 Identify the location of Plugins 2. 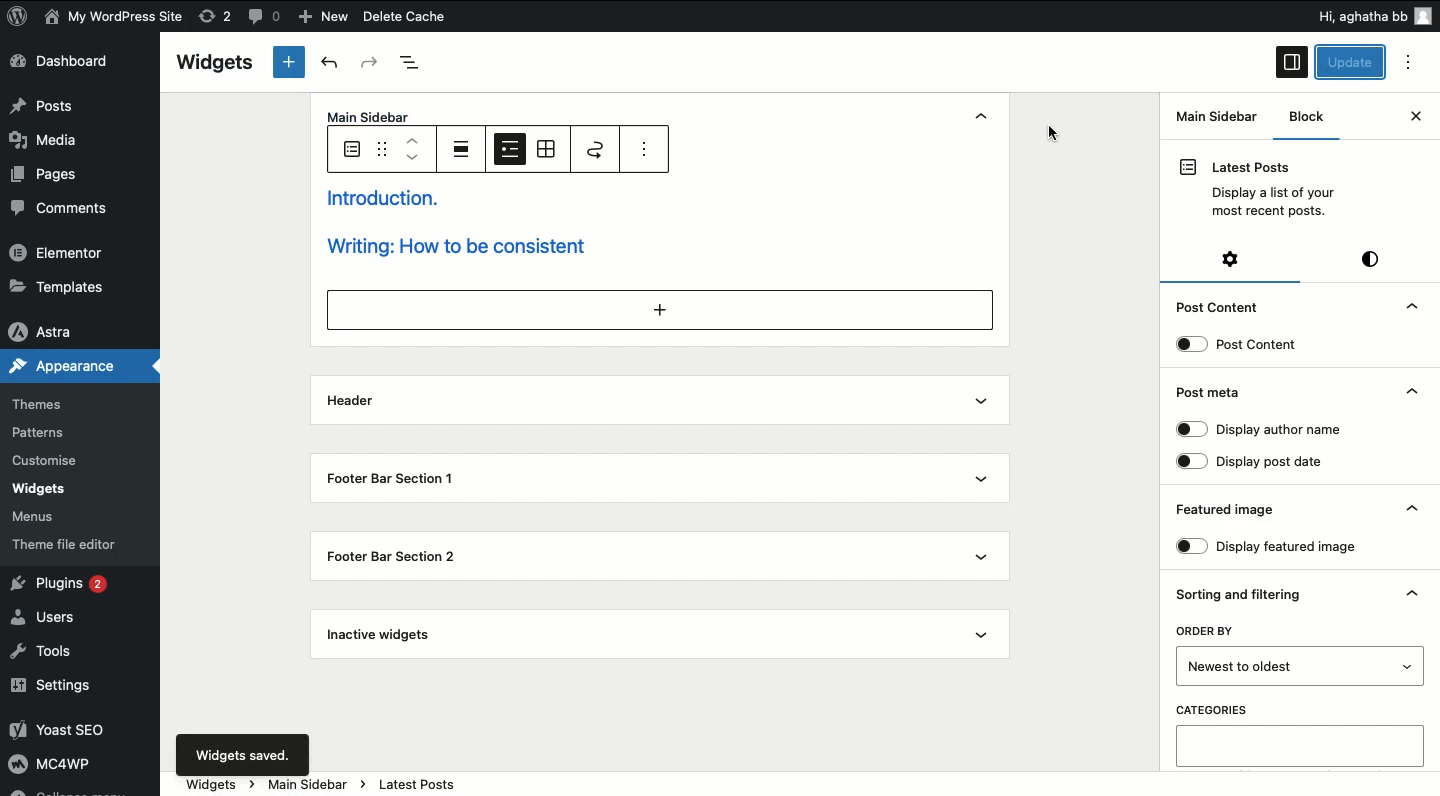
(60, 581).